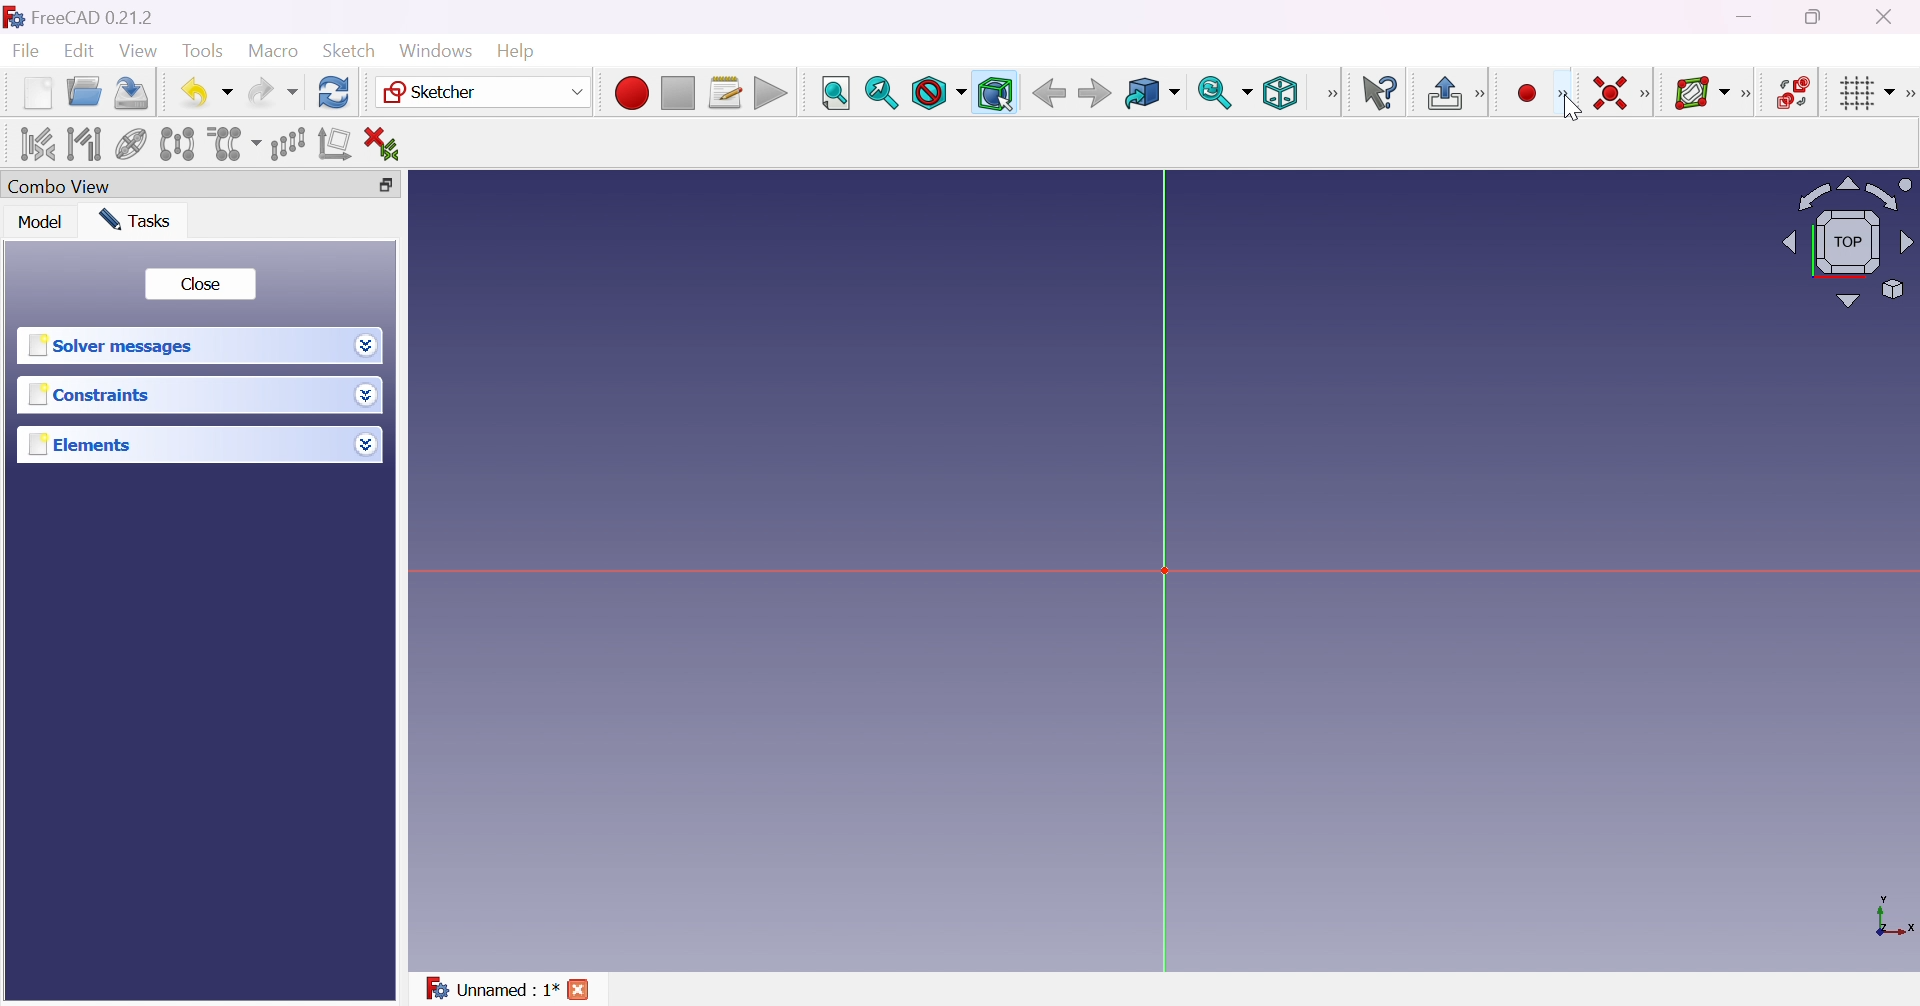  I want to click on Undo, so click(206, 94).